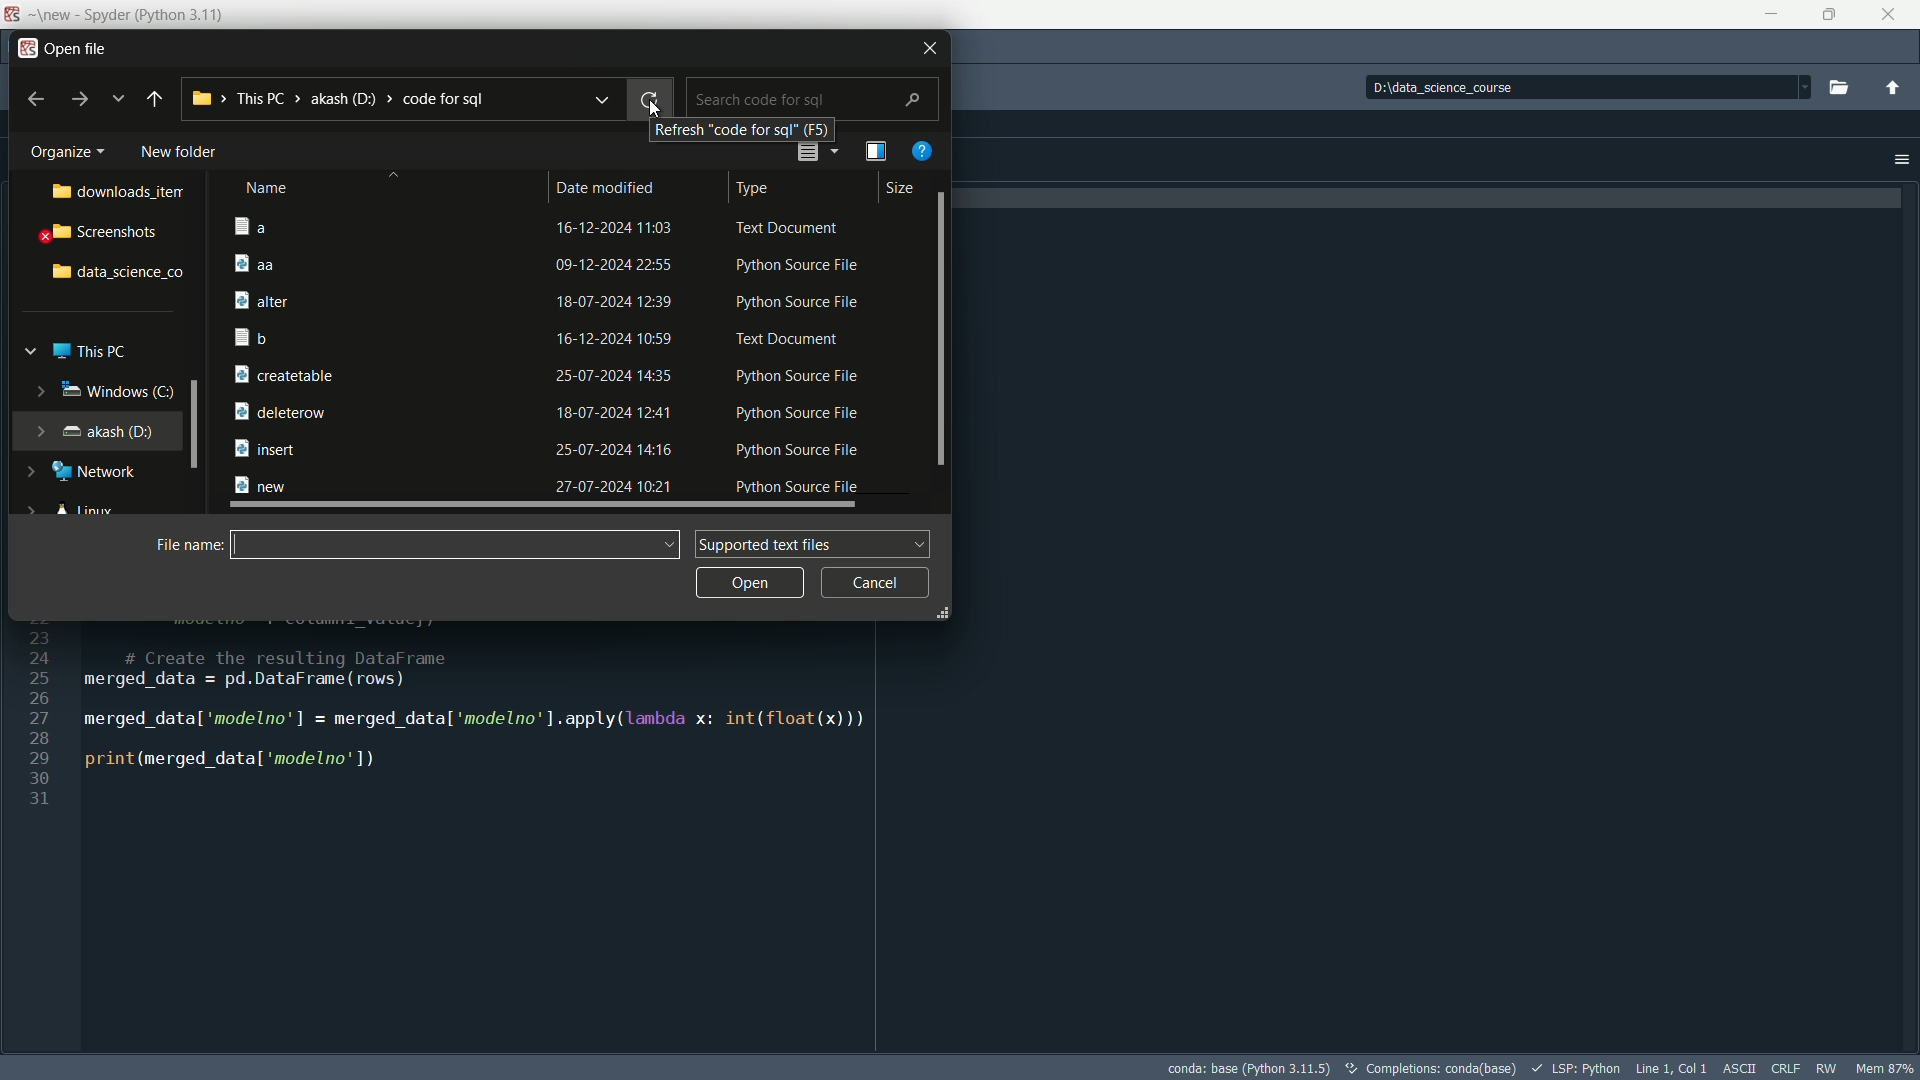 This screenshot has width=1920, height=1080. I want to click on cursor position, so click(1673, 1067).